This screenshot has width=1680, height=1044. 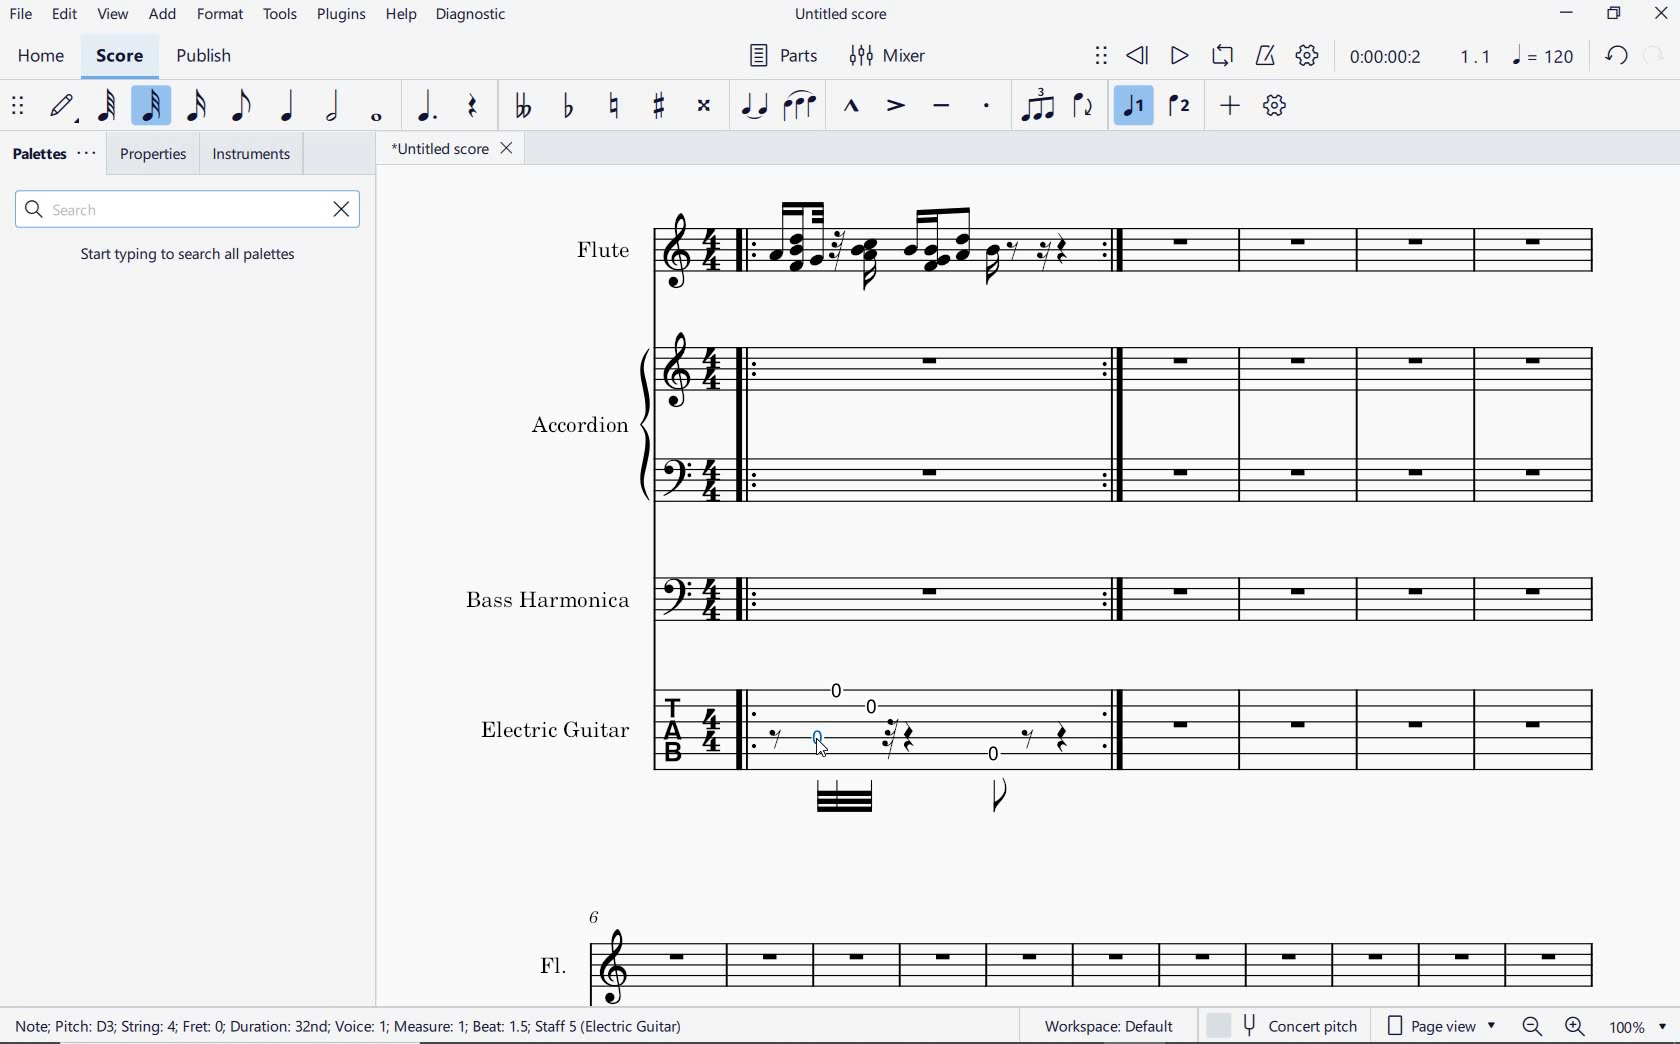 I want to click on help, so click(x=400, y=16).